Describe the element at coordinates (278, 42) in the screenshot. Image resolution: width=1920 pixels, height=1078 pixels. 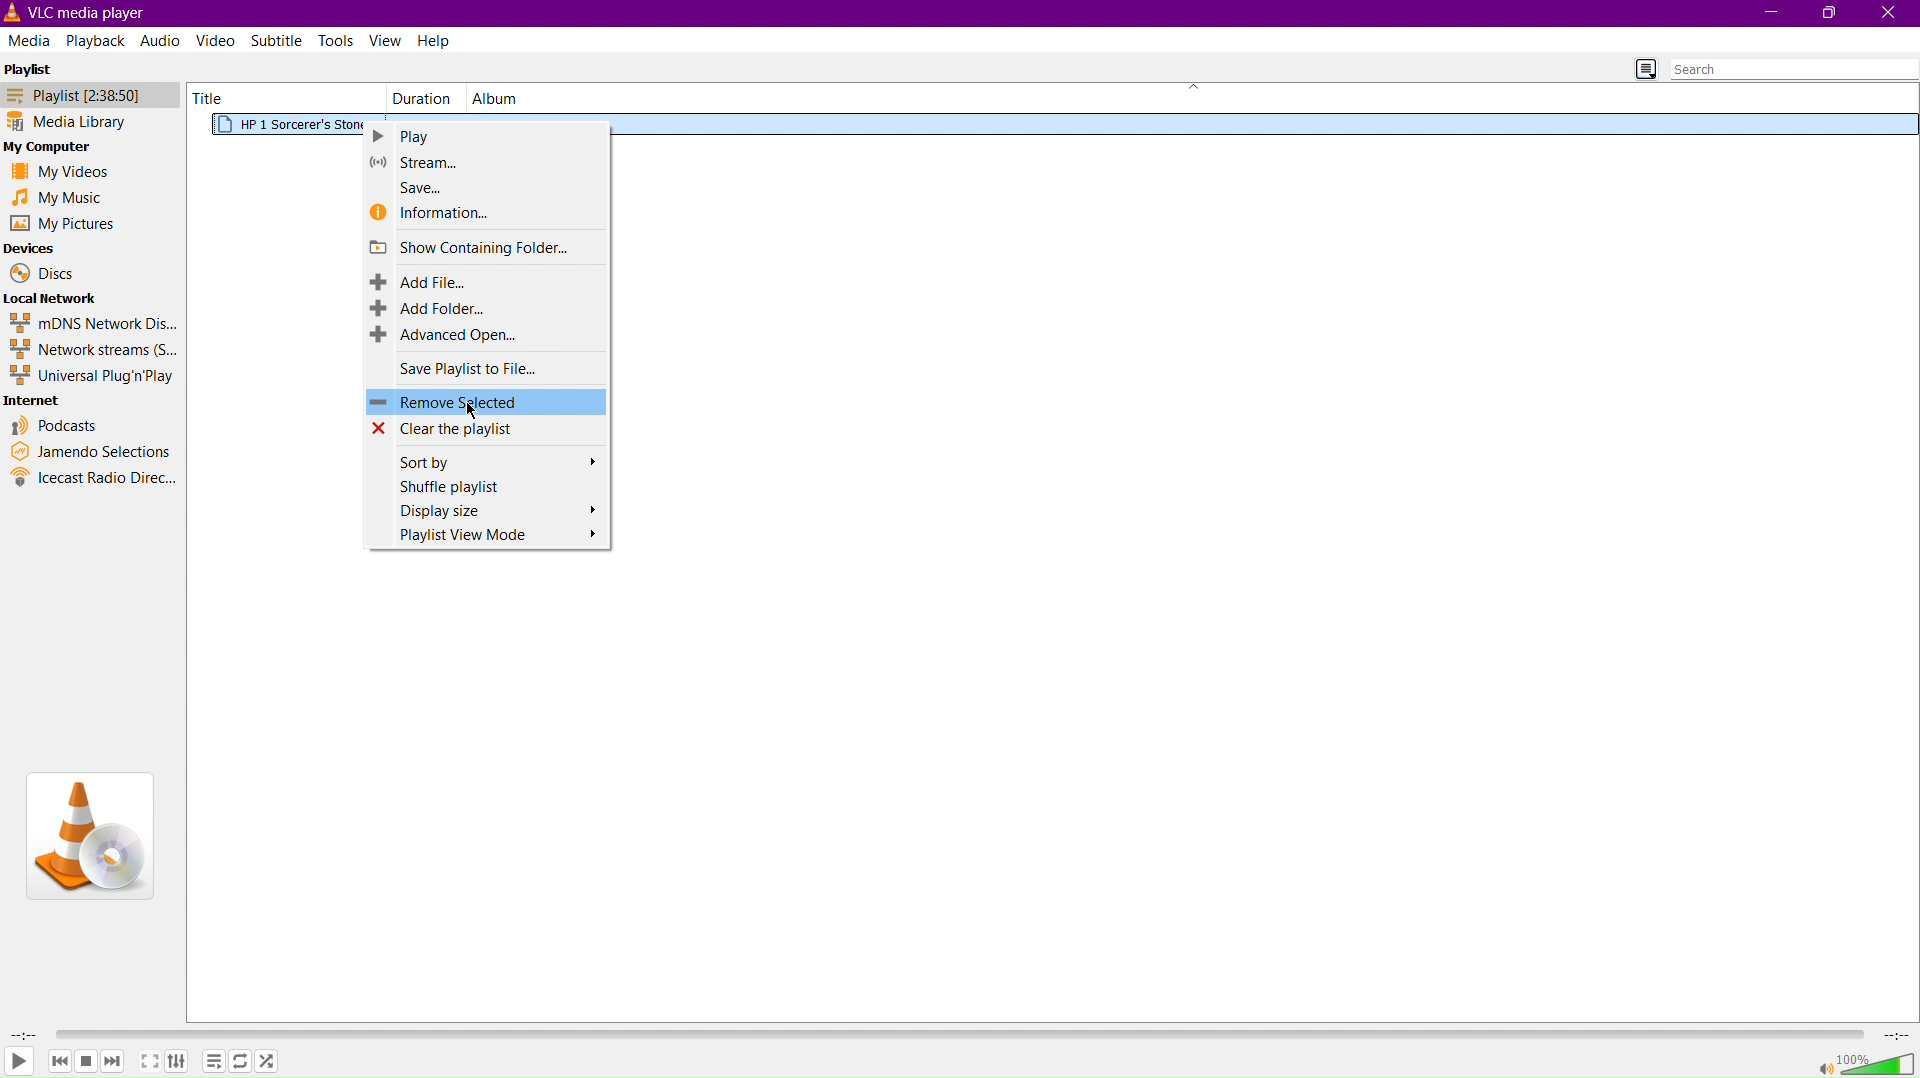
I see `Subtitle` at that location.